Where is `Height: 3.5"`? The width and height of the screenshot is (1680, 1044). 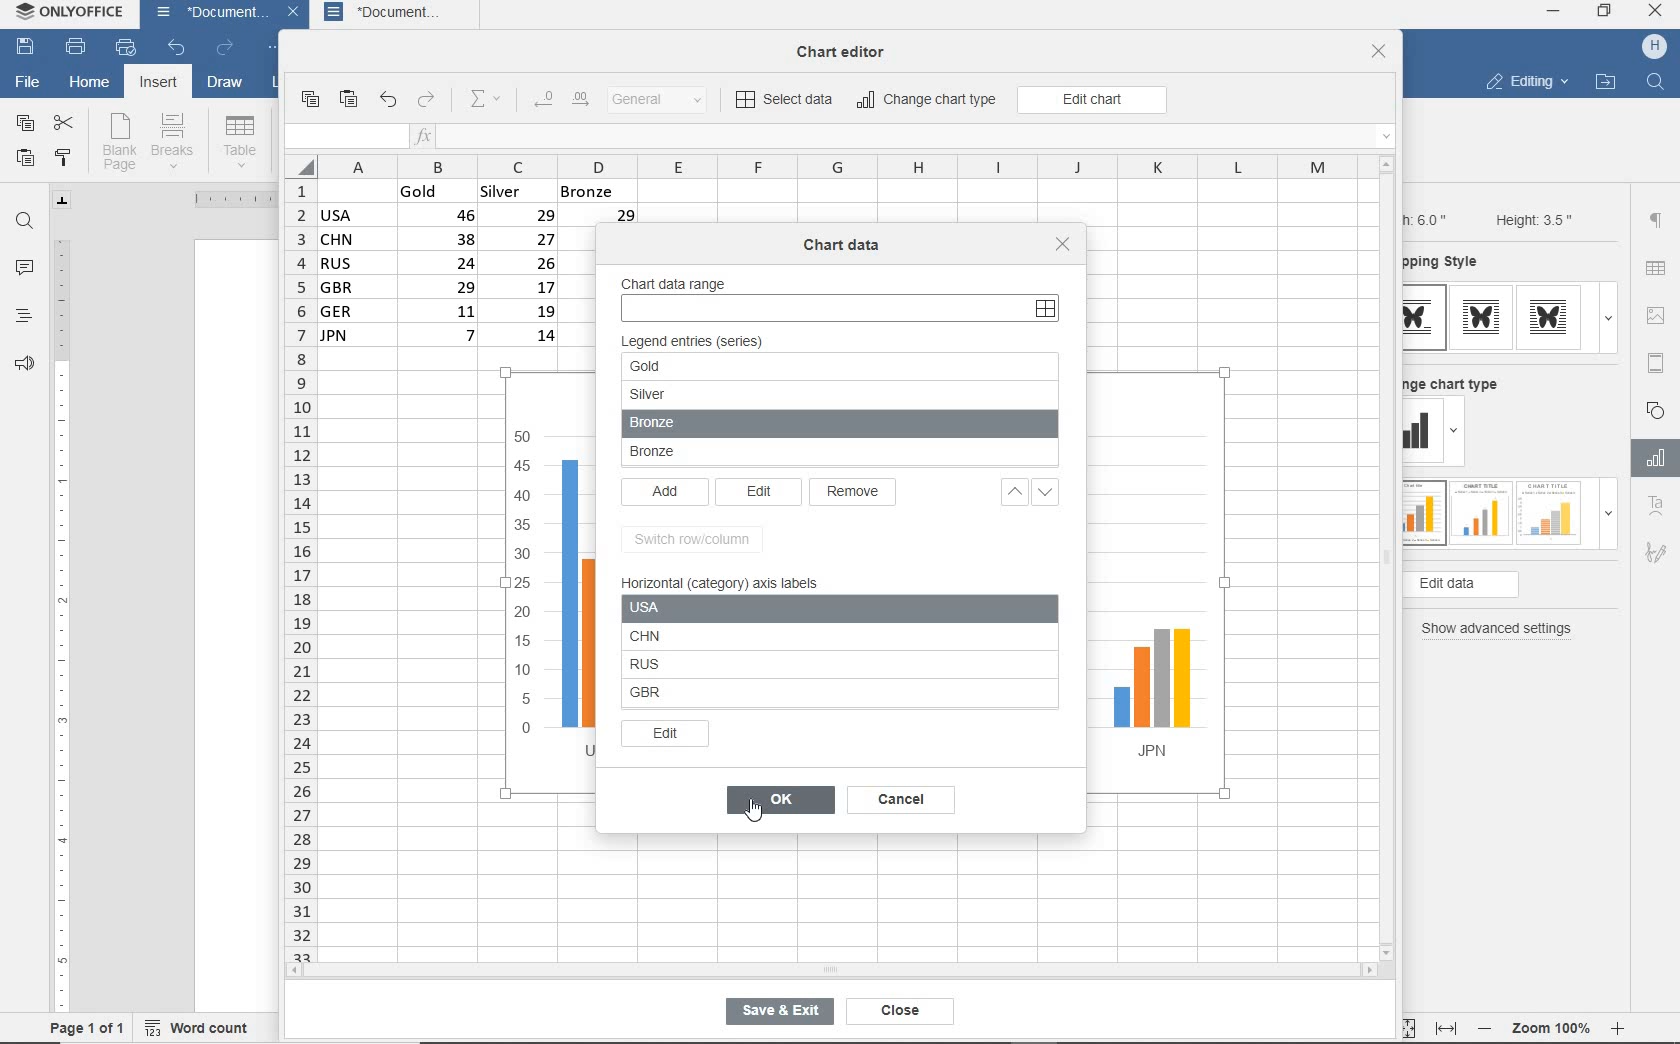 Height: 3.5" is located at coordinates (1531, 219).